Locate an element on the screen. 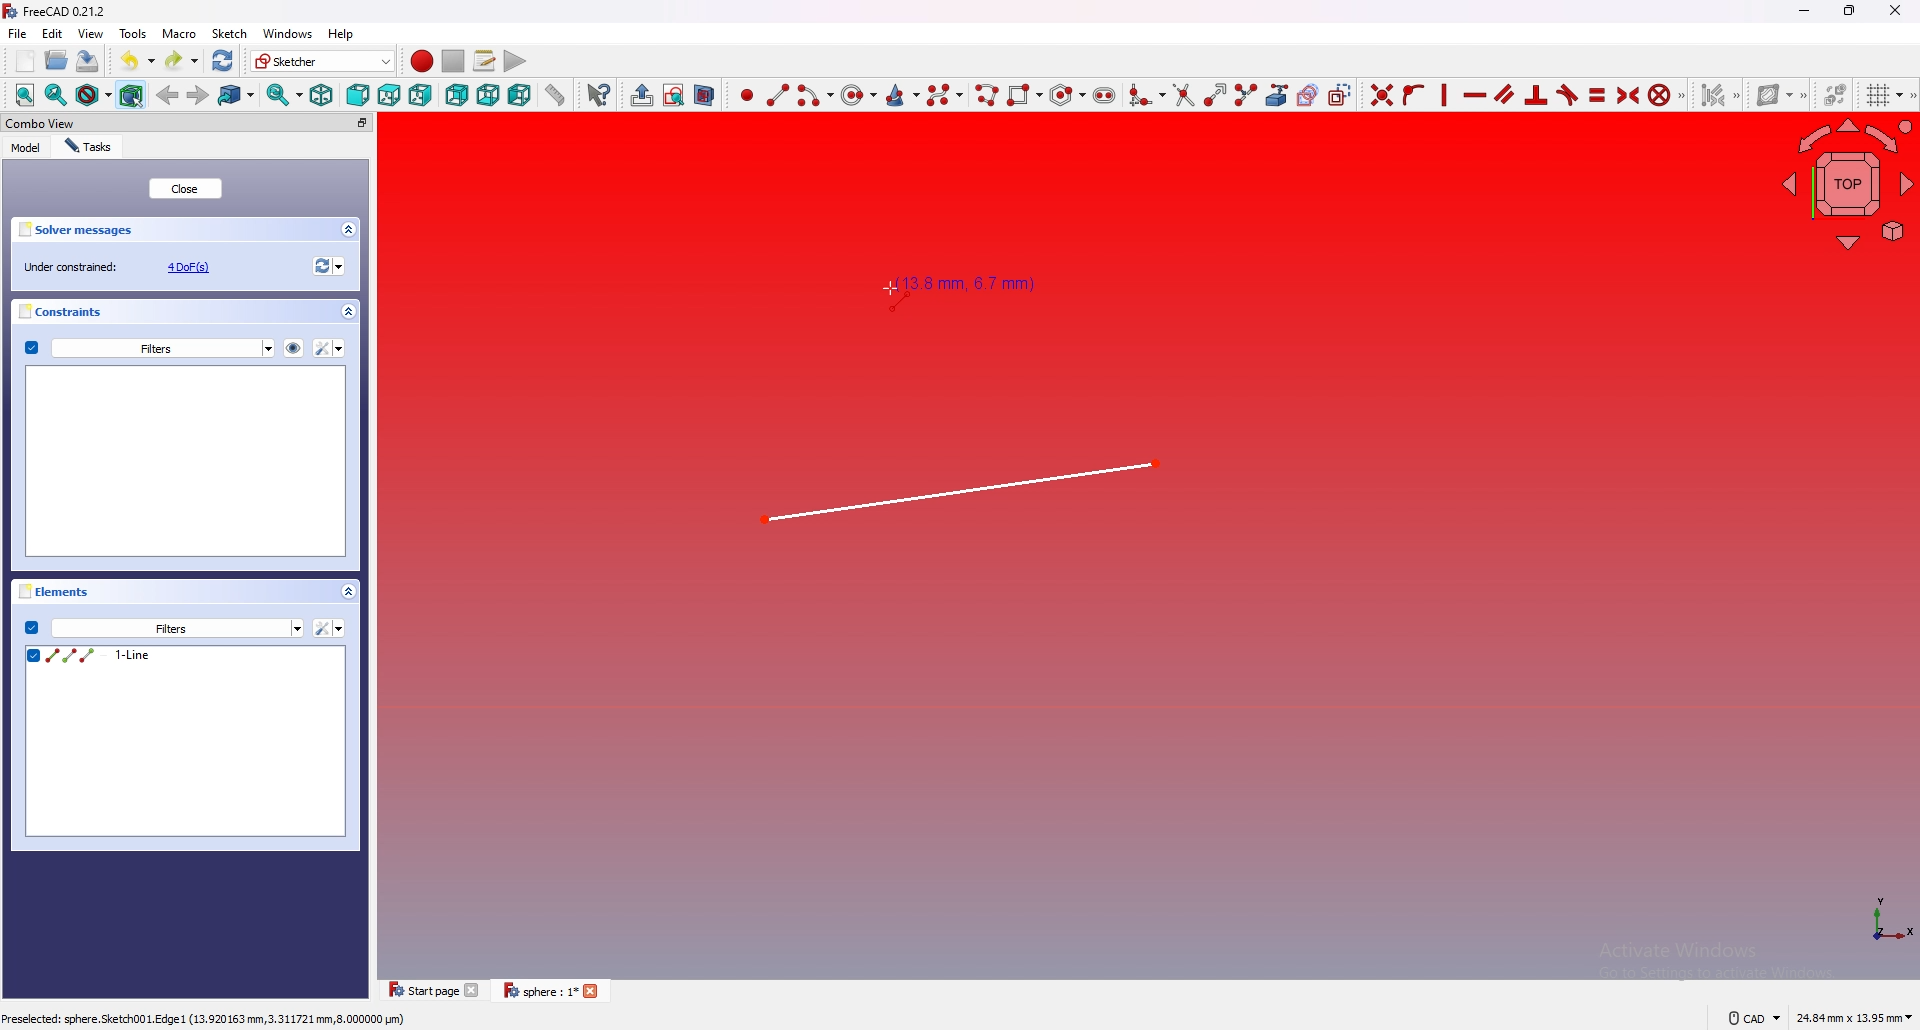 The height and width of the screenshot is (1030, 1920). Back is located at coordinates (168, 93).